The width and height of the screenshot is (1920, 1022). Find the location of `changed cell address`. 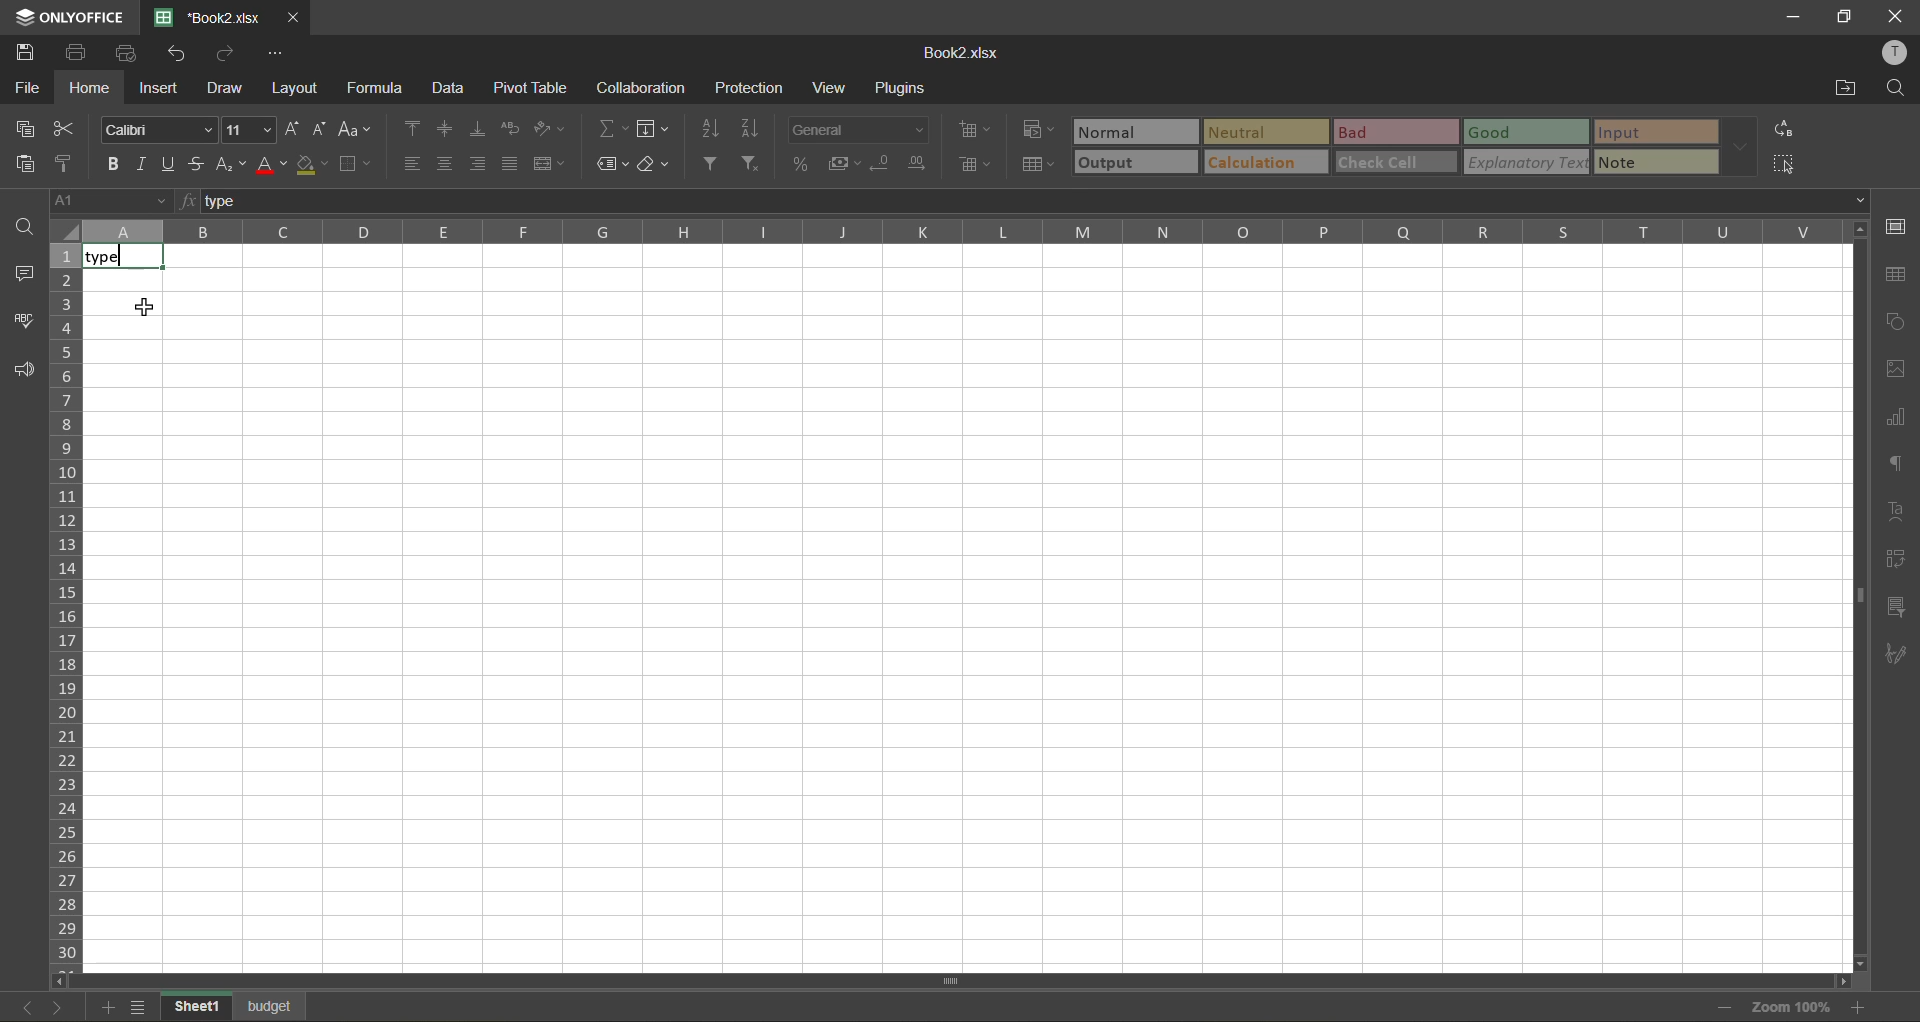

changed cell address is located at coordinates (107, 203).